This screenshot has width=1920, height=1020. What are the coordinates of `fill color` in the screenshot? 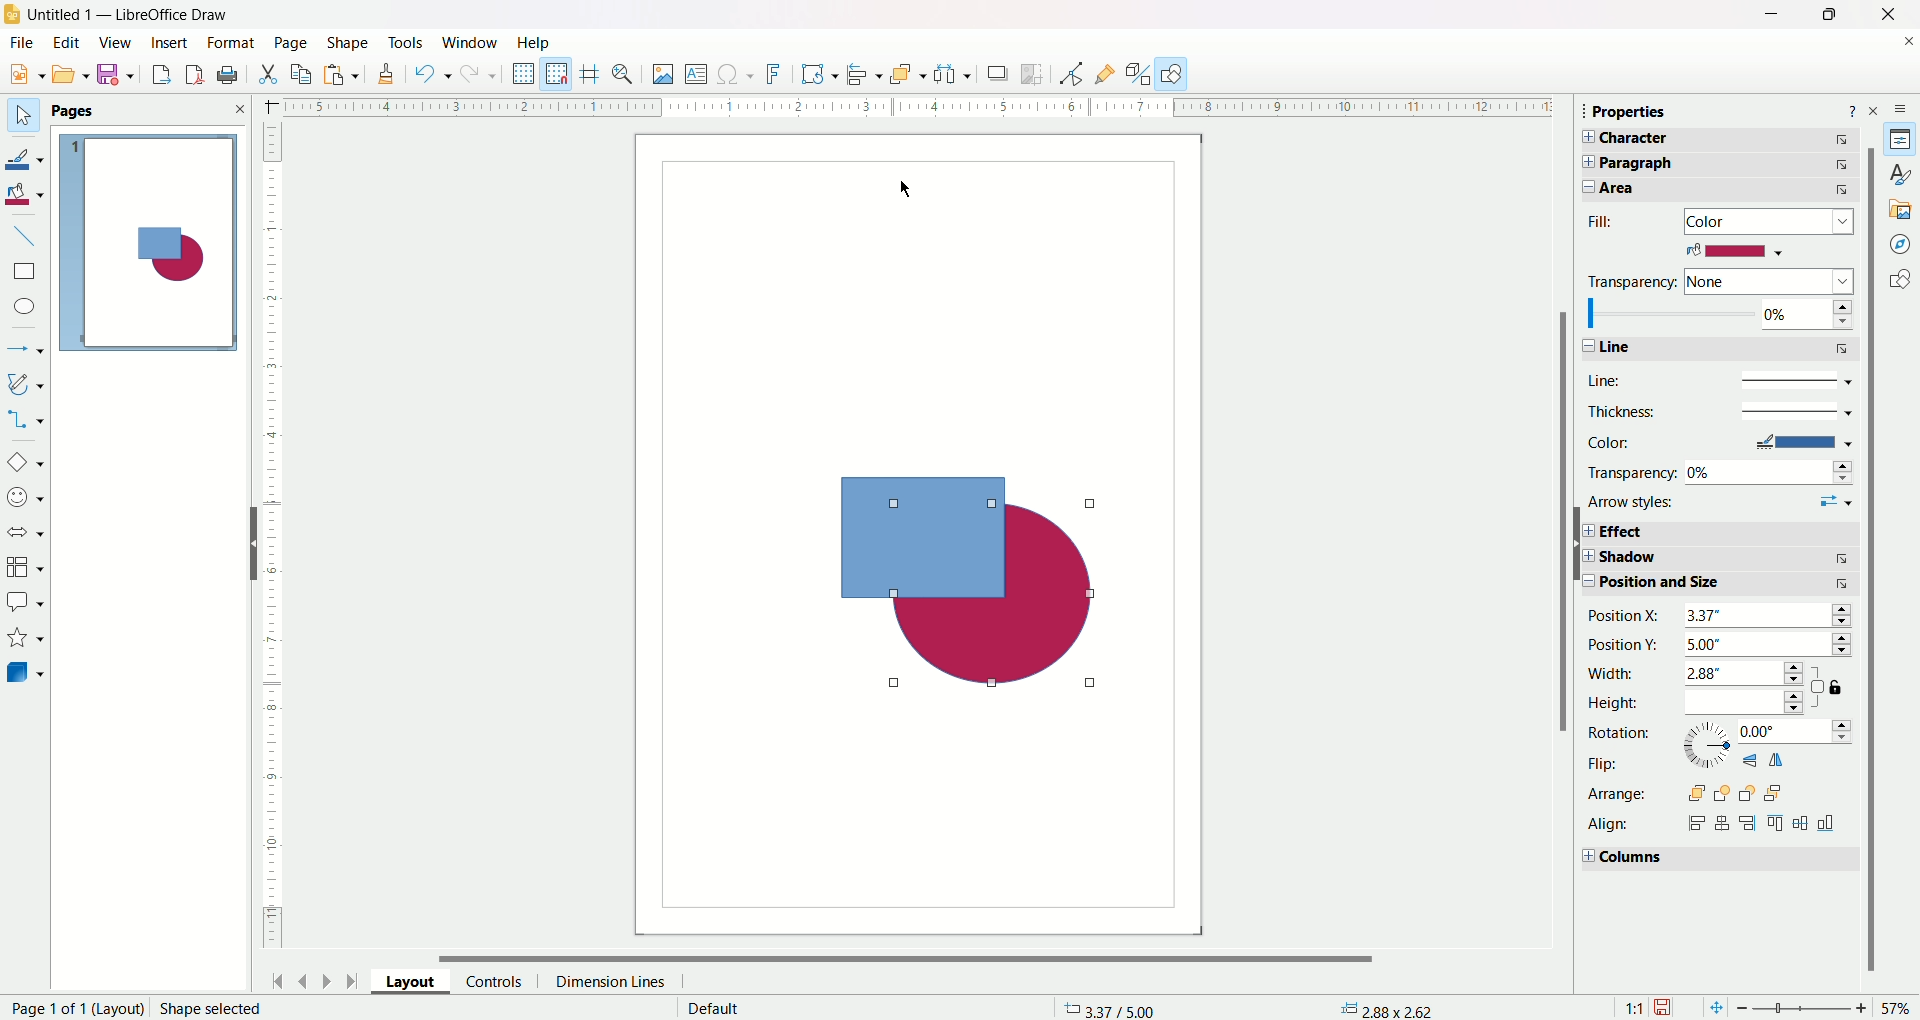 It's located at (28, 193).